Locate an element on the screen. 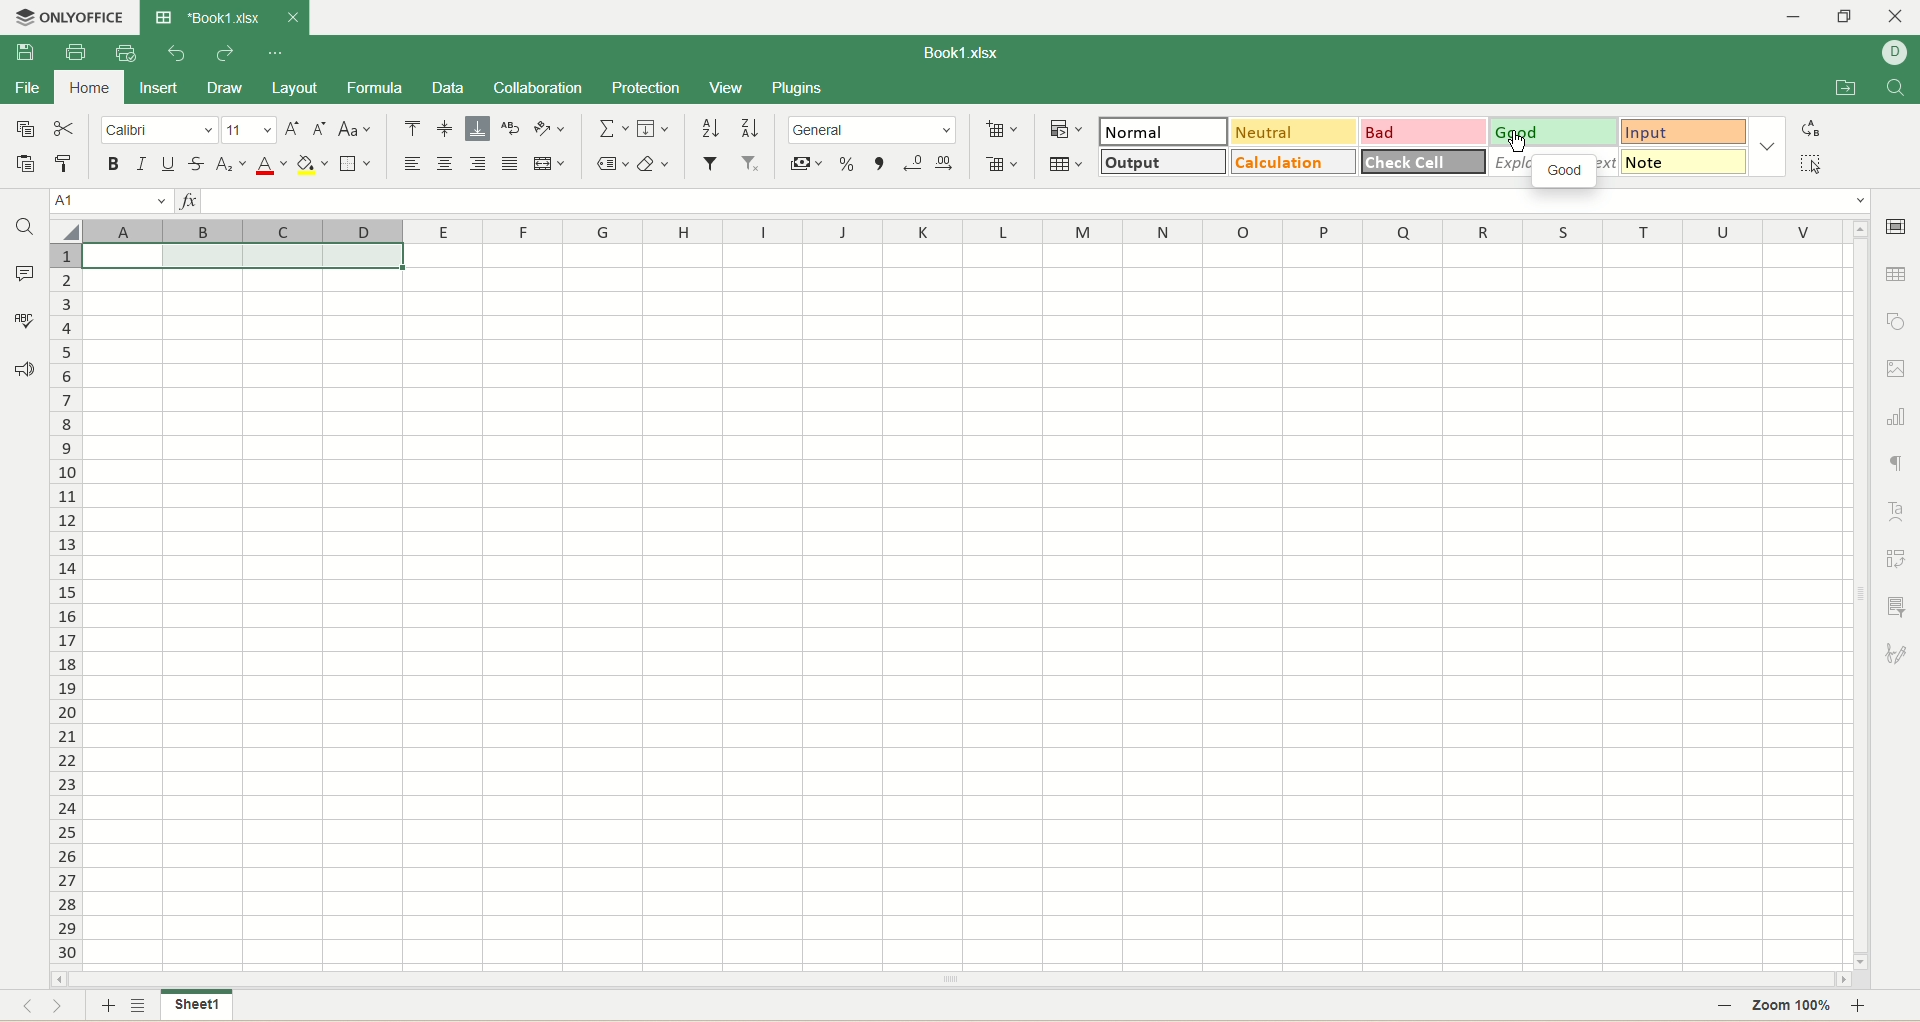 The width and height of the screenshot is (1920, 1022). quick print is located at coordinates (126, 53).